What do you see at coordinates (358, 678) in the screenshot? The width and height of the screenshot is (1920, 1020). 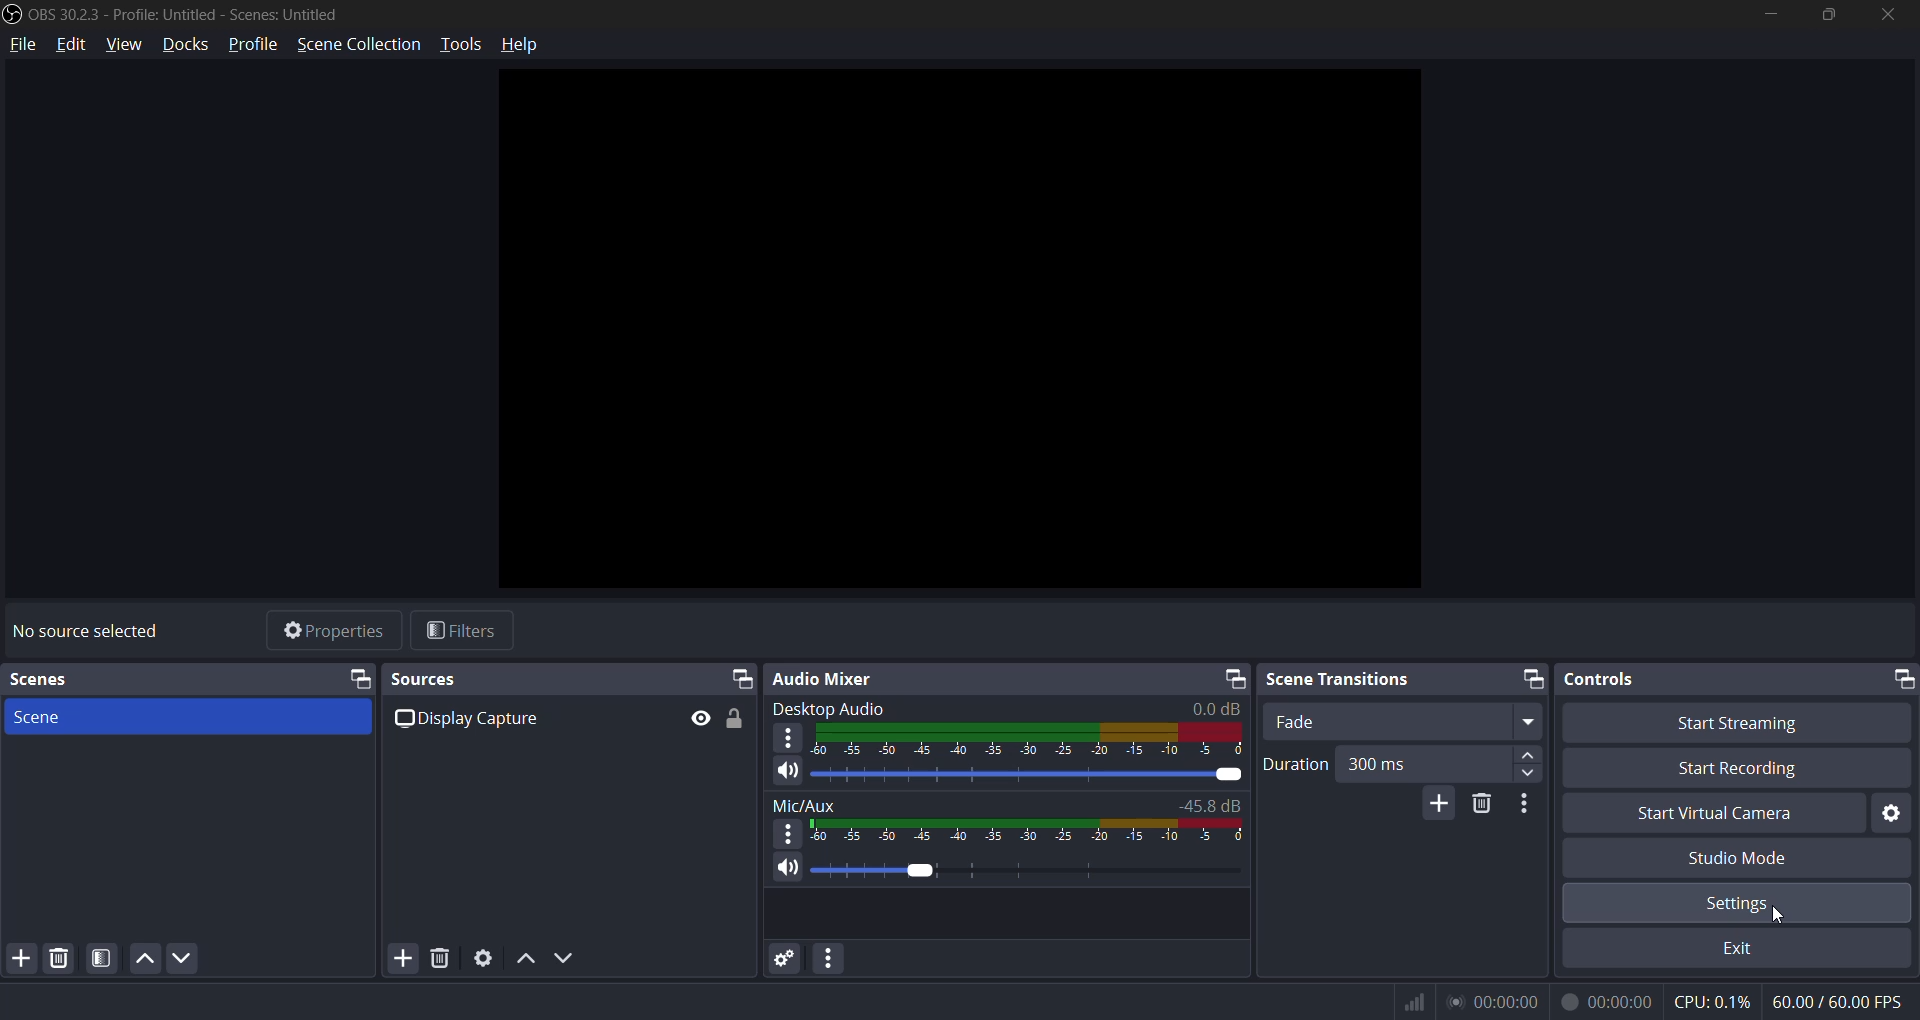 I see `float window` at bounding box center [358, 678].